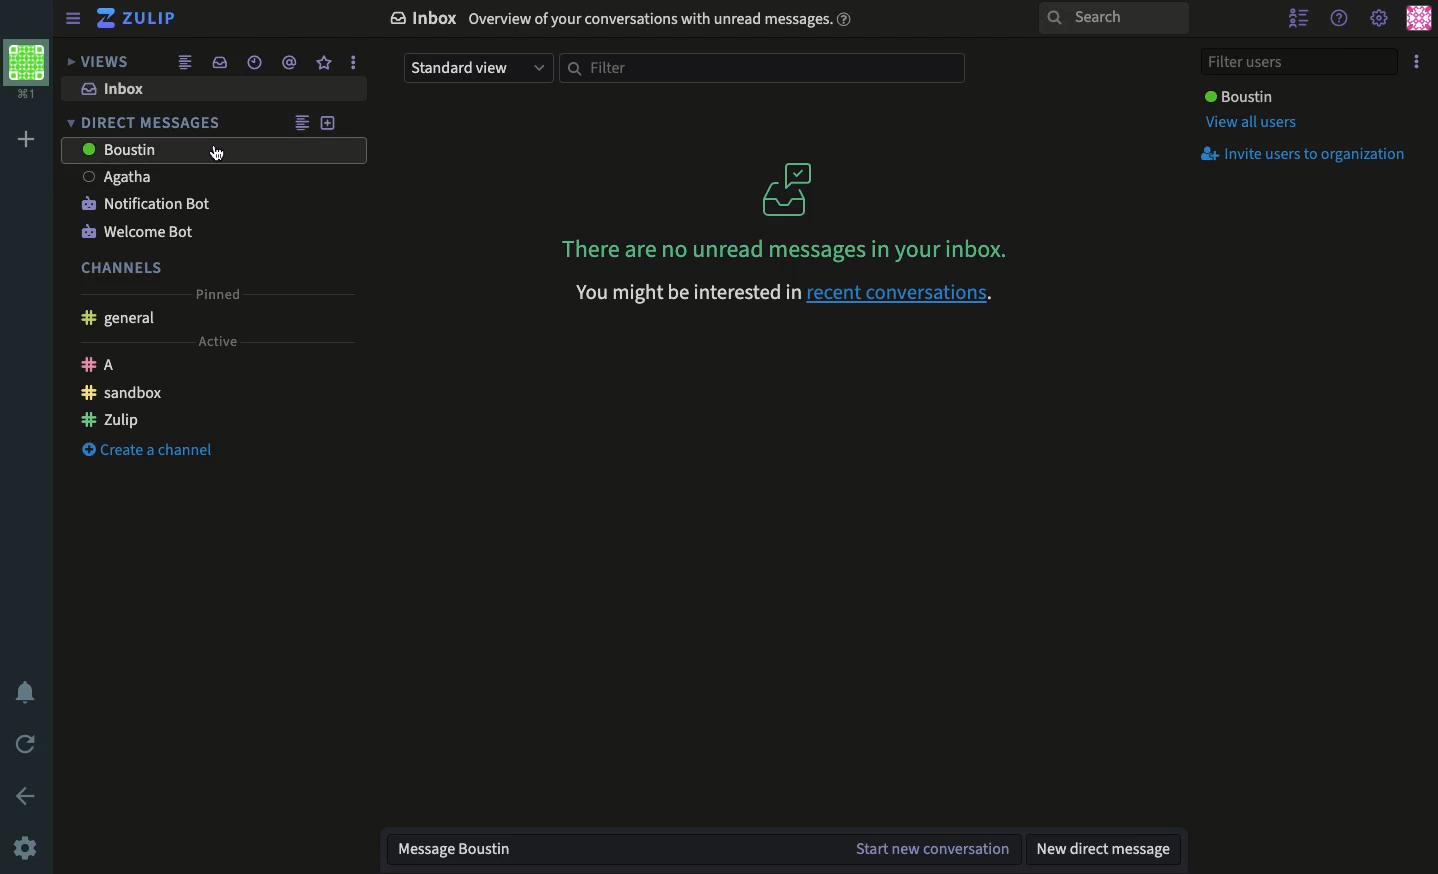  Describe the element at coordinates (22, 141) in the screenshot. I see `Add` at that location.